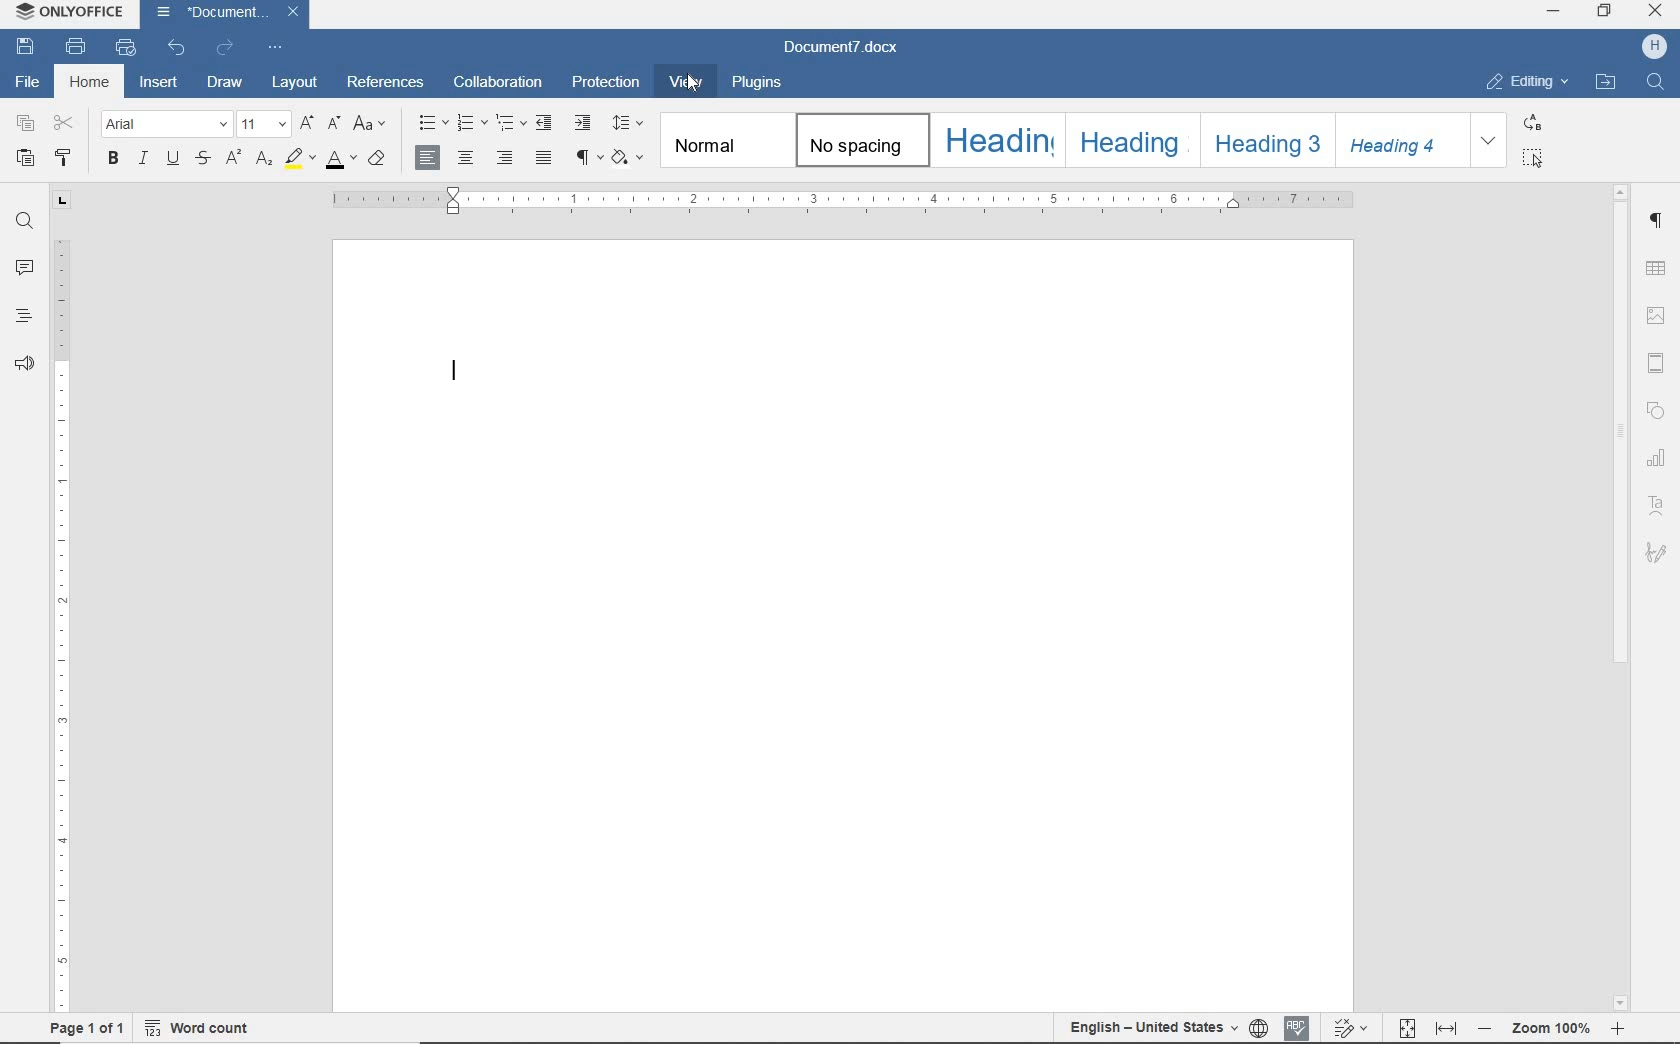 The height and width of the screenshot is (1044, 1680). What do you see at coordinates (375, 124) in the screenshot?
I see `CHANGE CASE` at bounding box center [375, 124].